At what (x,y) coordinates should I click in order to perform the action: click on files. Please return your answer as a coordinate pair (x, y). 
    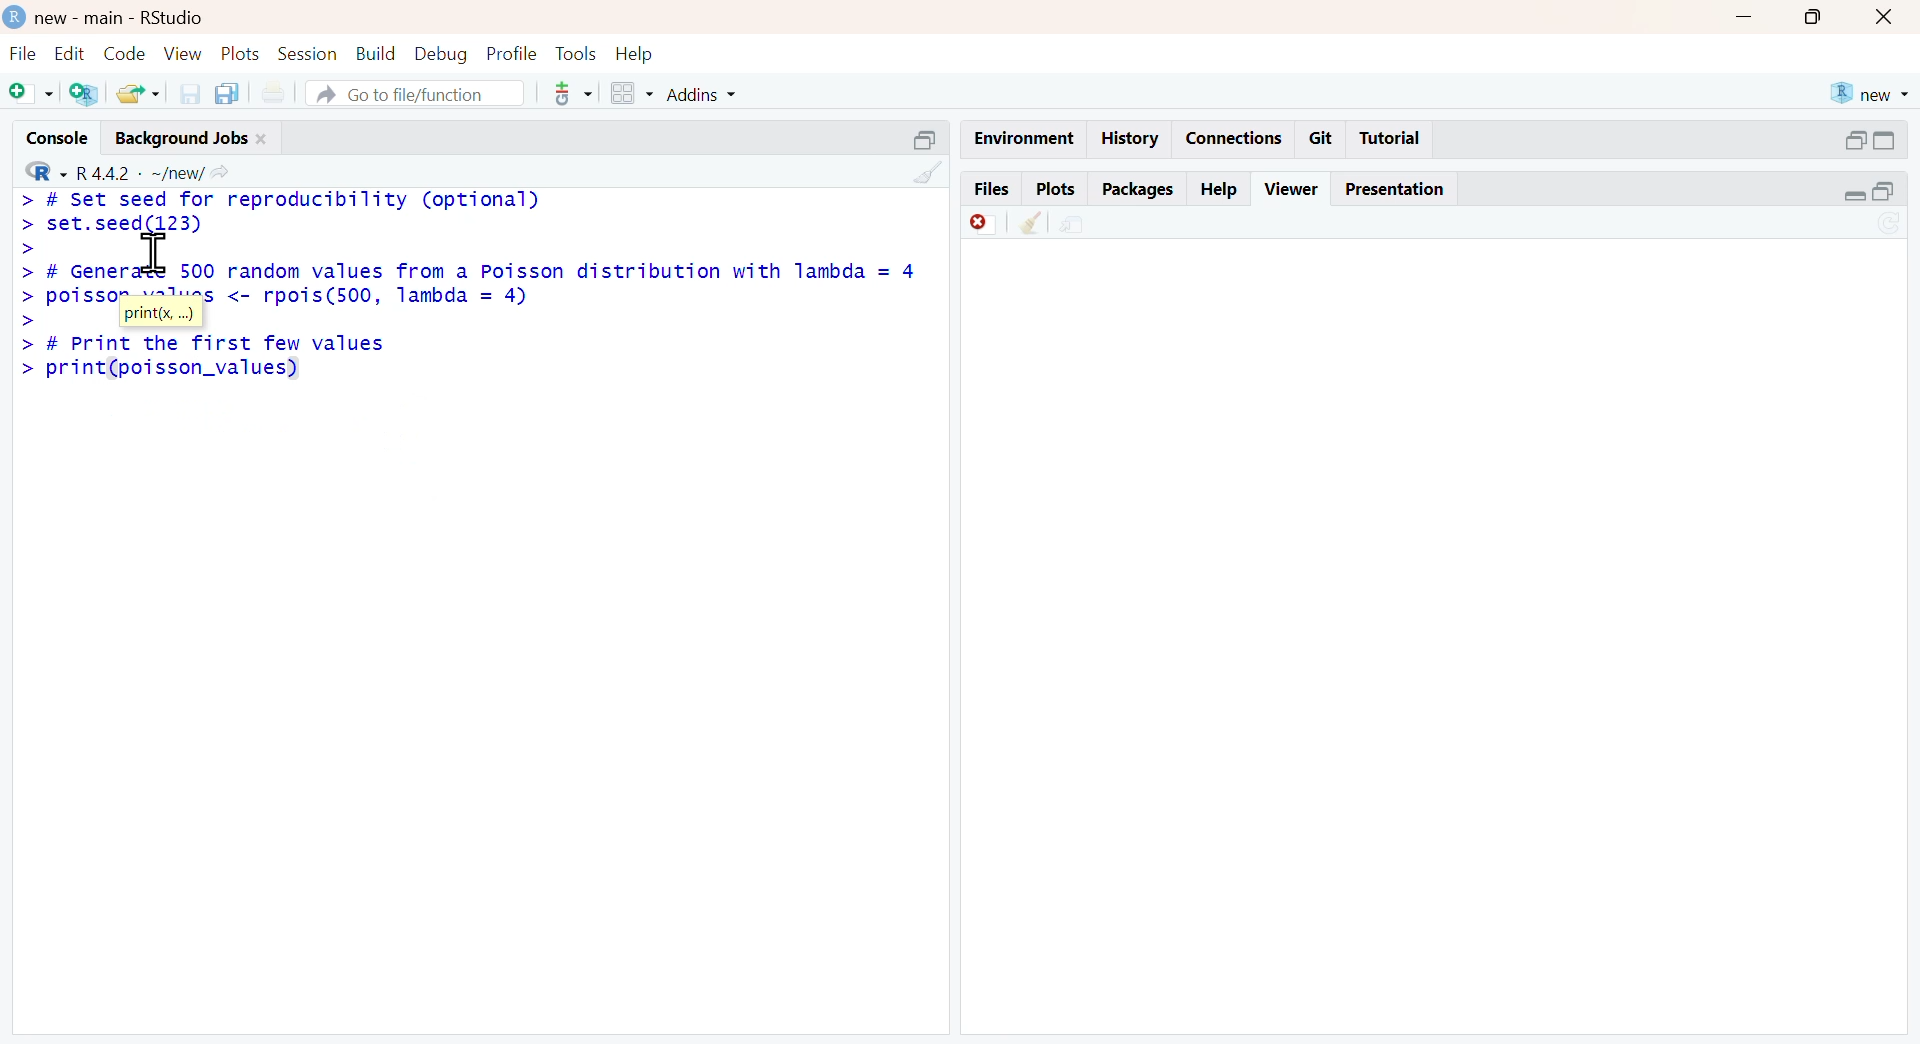
    Looking at the image, I should click on (993, 186).